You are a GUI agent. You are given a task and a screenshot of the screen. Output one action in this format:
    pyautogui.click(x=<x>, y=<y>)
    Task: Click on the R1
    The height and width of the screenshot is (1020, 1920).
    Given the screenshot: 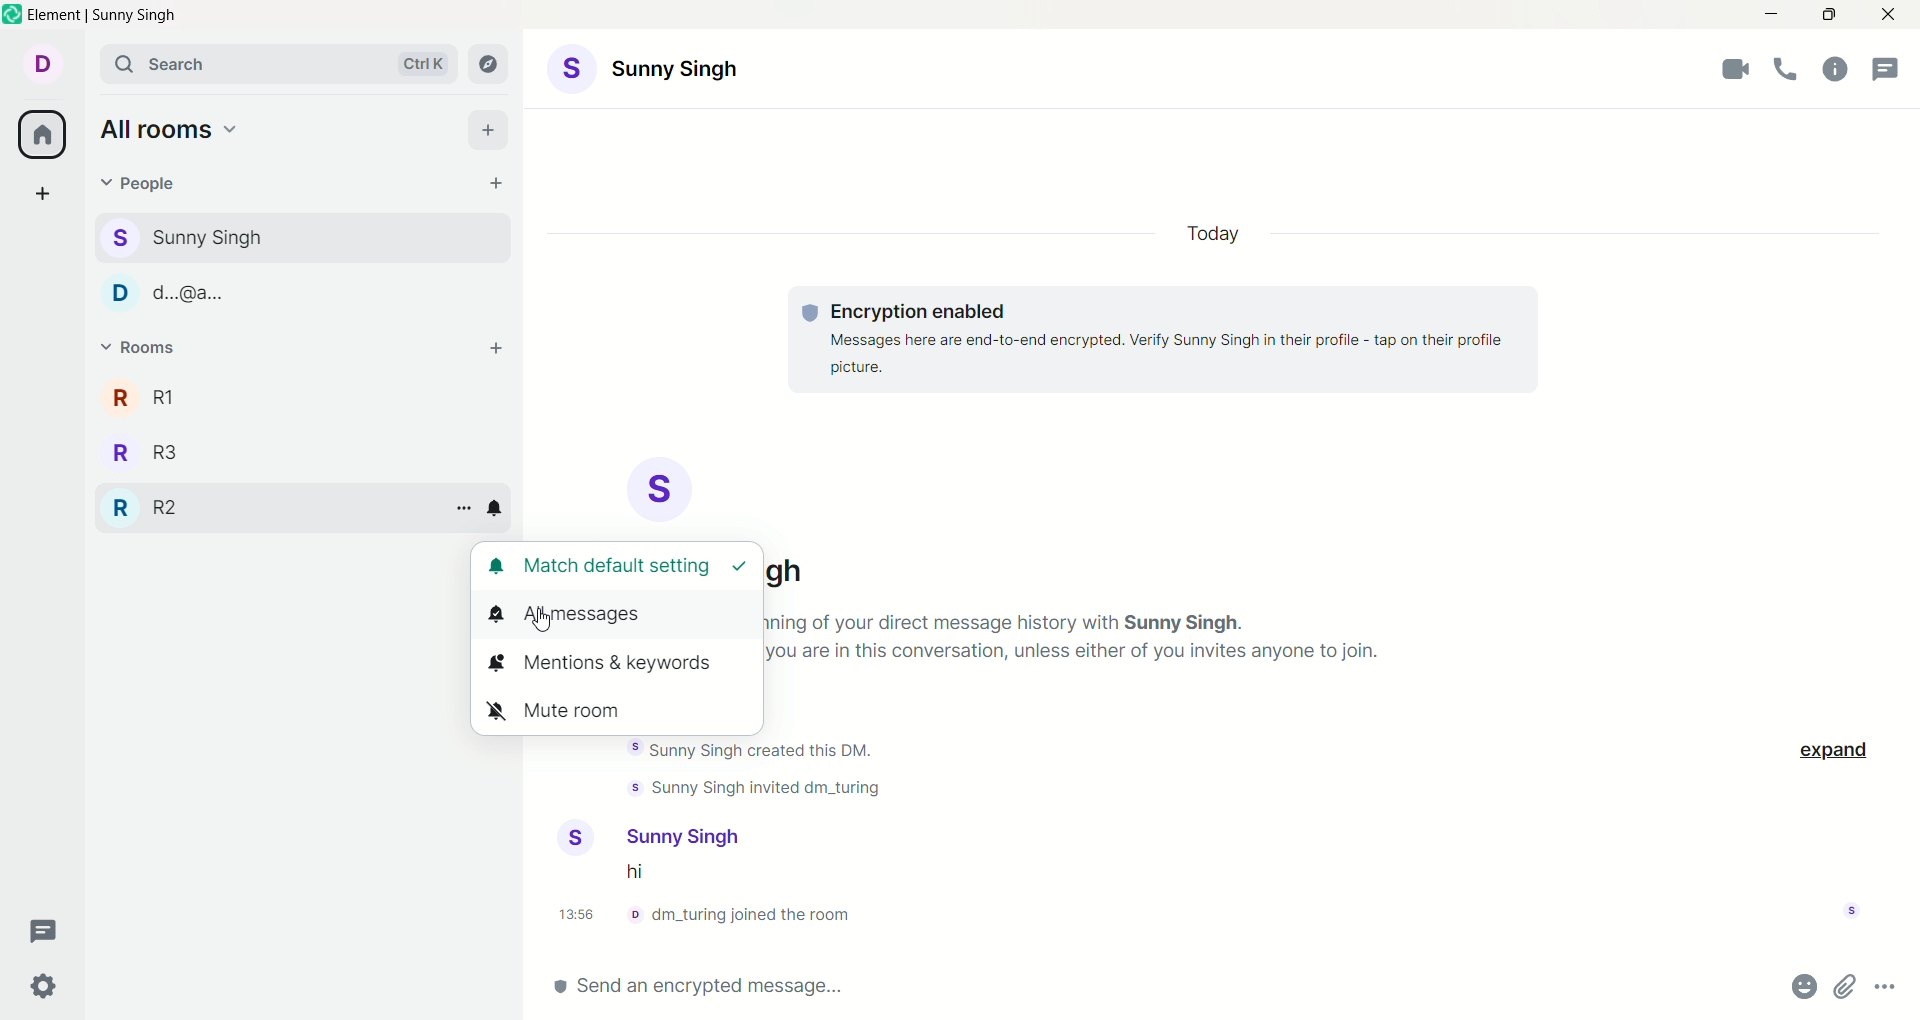 What is the action you would take?
    pyautogui.click(x=145, y=397)
    